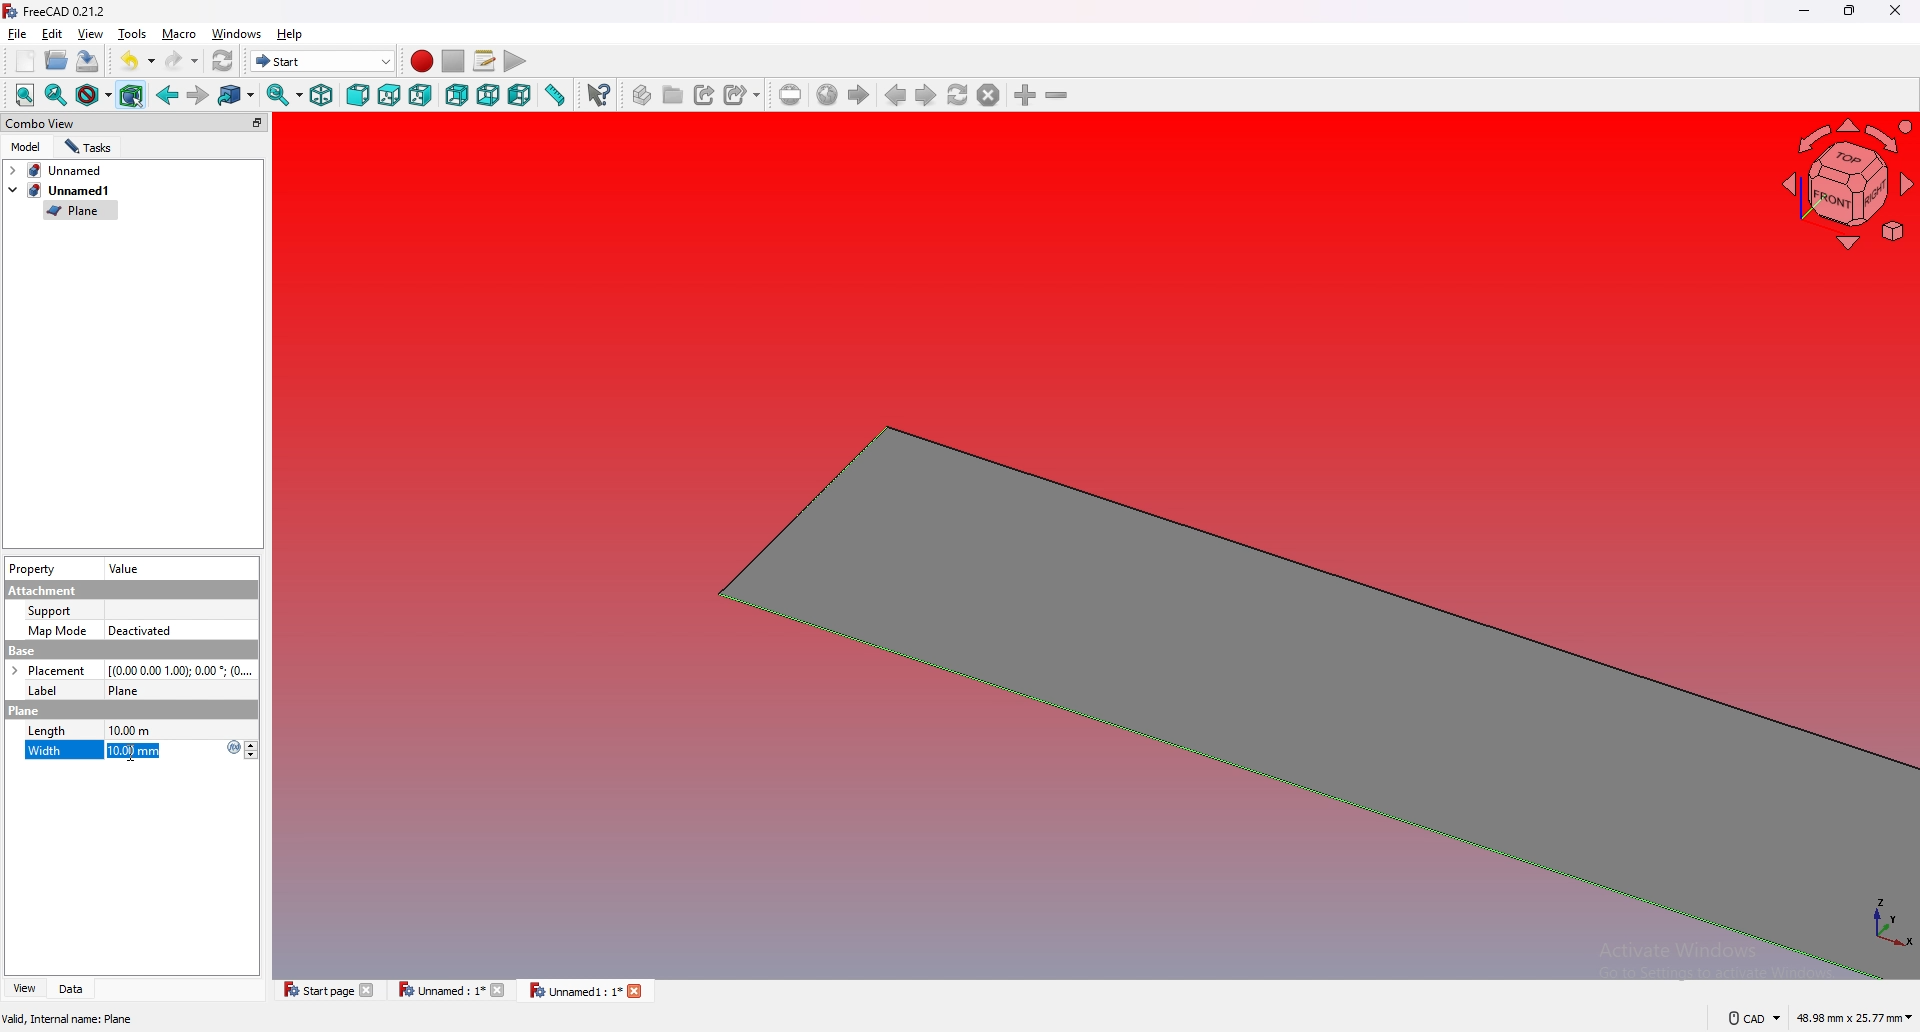  What do you see at coordinates (420, 95) in the screenshot?
I see `right` at bounding box center [420, 95].